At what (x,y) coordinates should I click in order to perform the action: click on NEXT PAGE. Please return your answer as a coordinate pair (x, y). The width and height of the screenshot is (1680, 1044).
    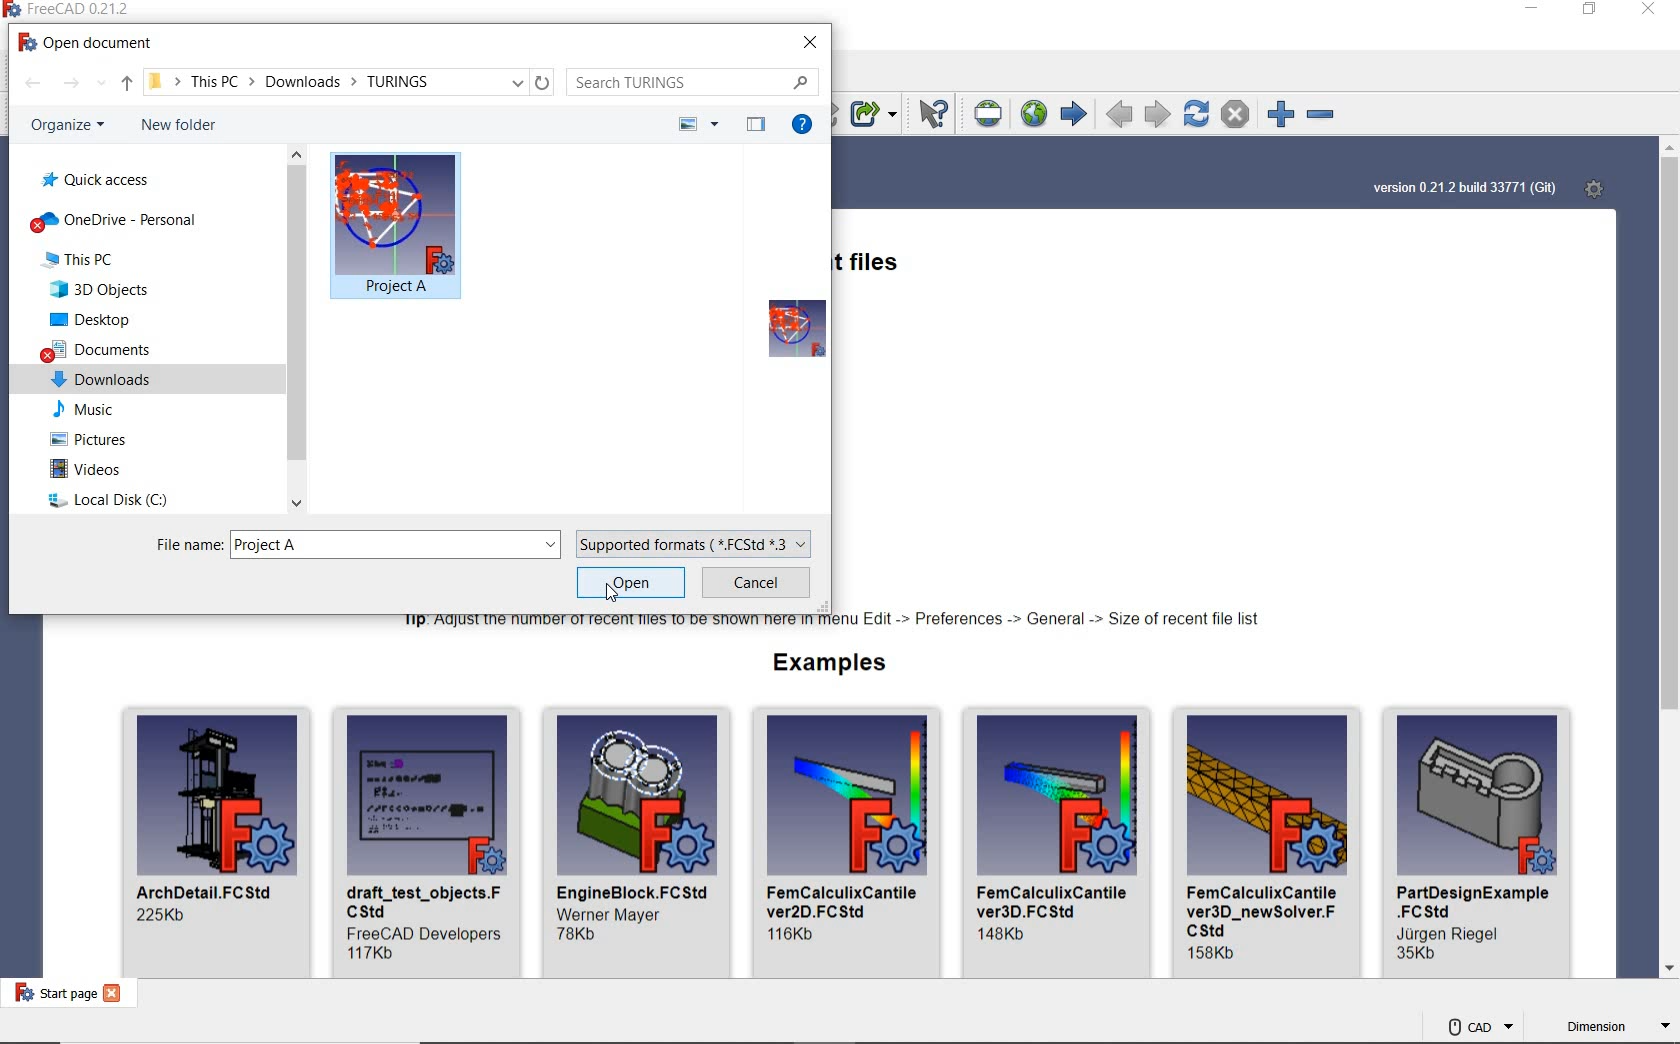
    Looking at the image, I should click on (1158, 113).